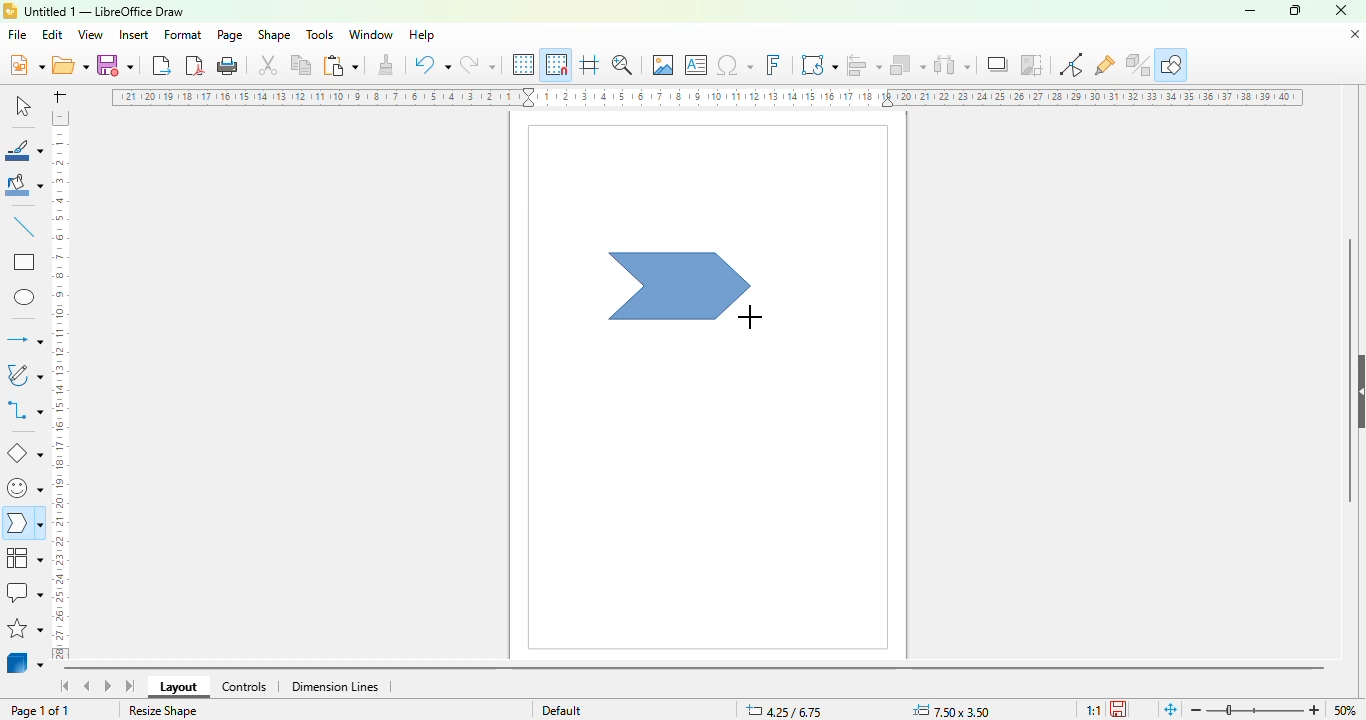 The width and height of the screenshot is (1366, 720). What do you see at coordinates (108, 685) in the screenshot?
I see `scroll to next sheet` at bounding box center [108, 685].